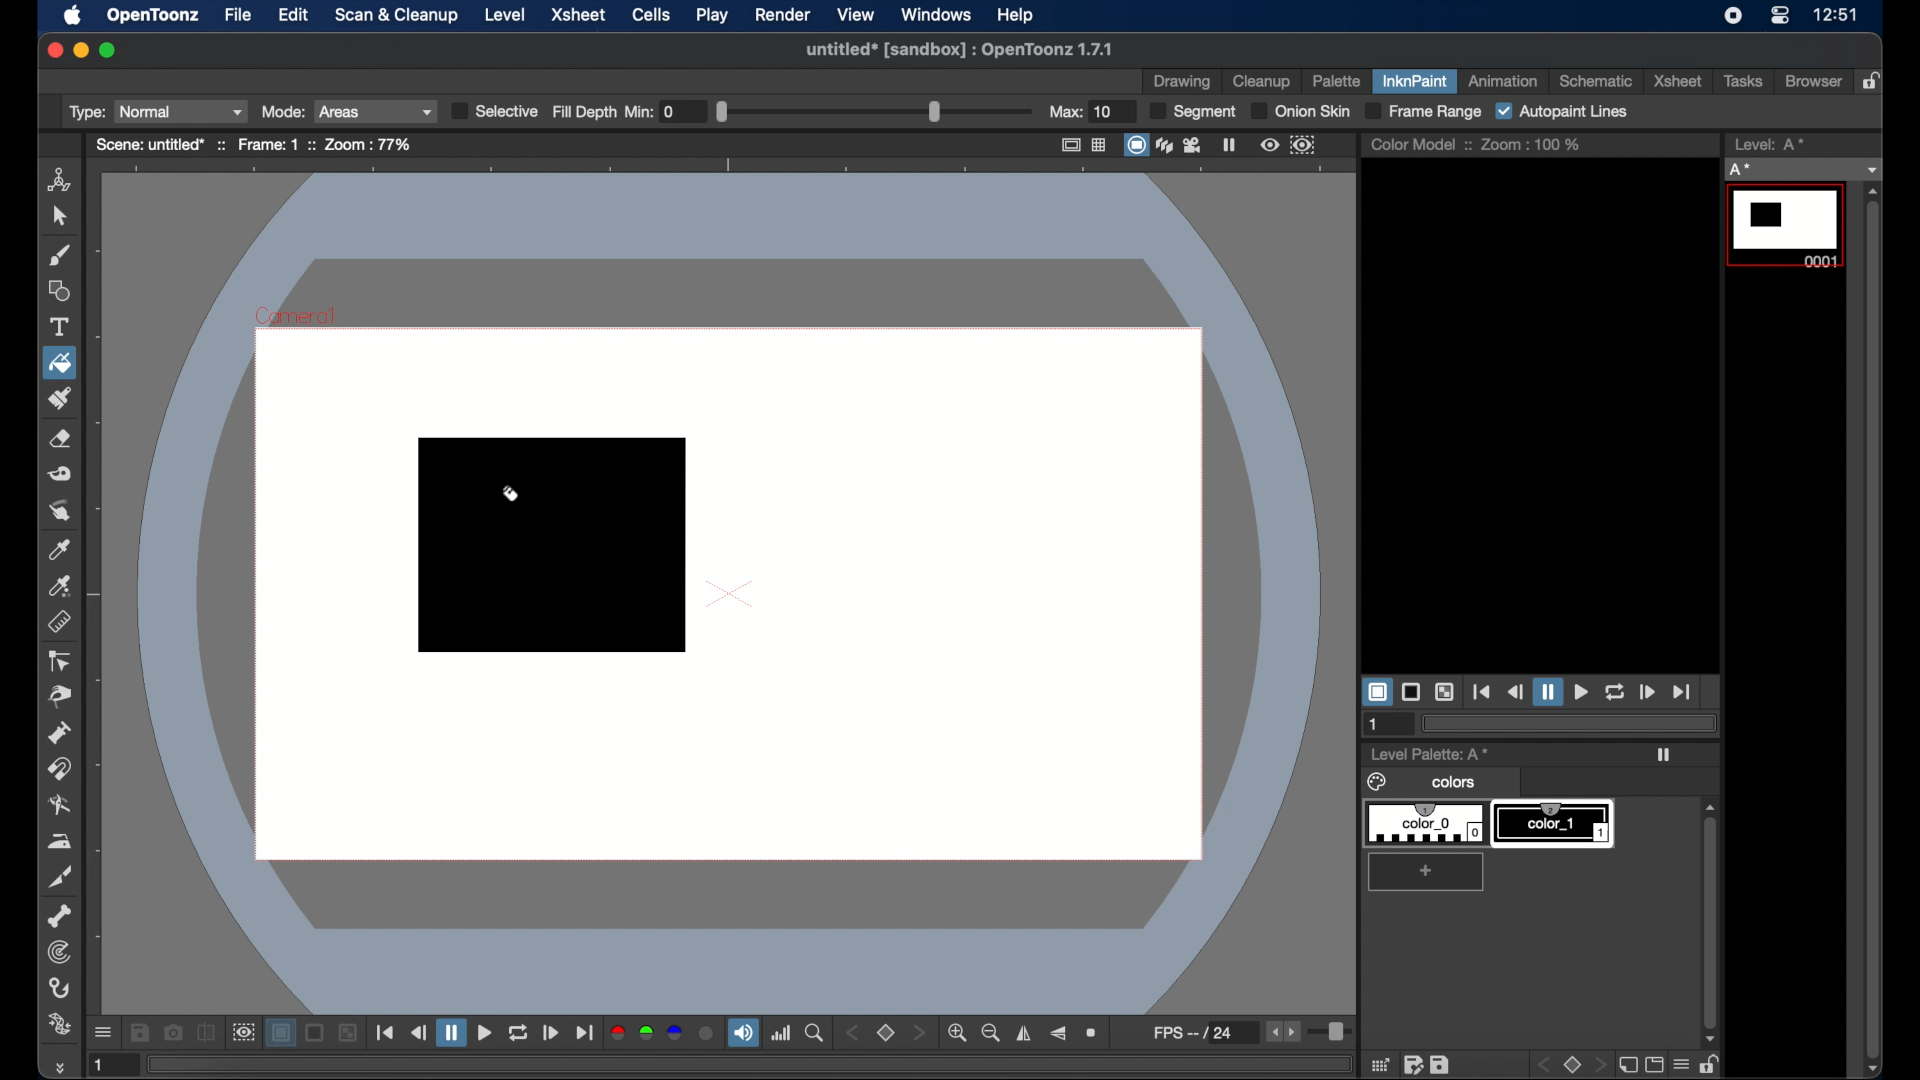  I want to click on color_0, so click(1428, 824).